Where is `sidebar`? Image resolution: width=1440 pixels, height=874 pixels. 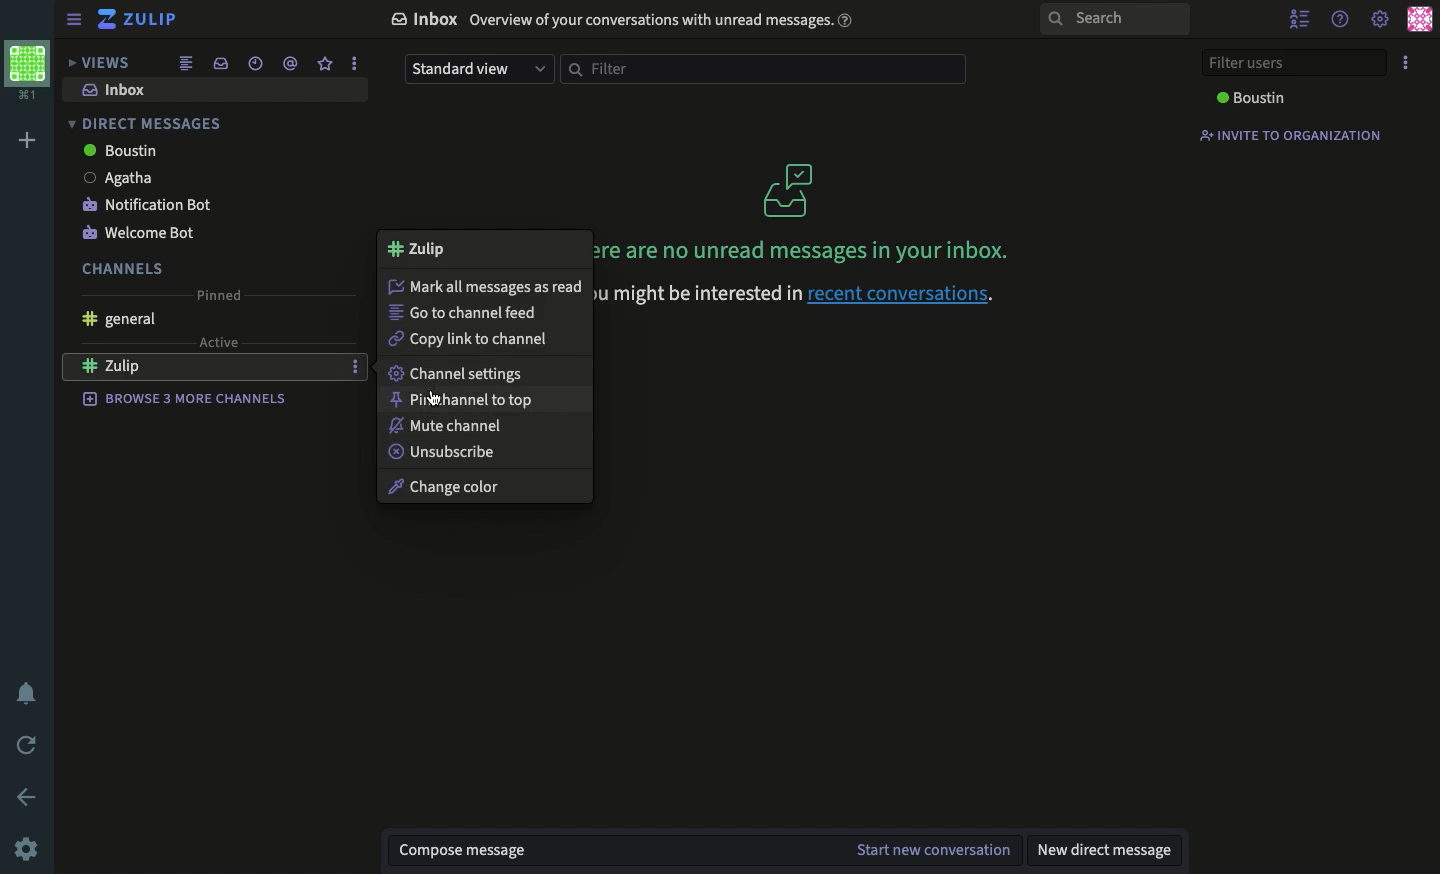
sidebar is located at coordinates (73, 21).